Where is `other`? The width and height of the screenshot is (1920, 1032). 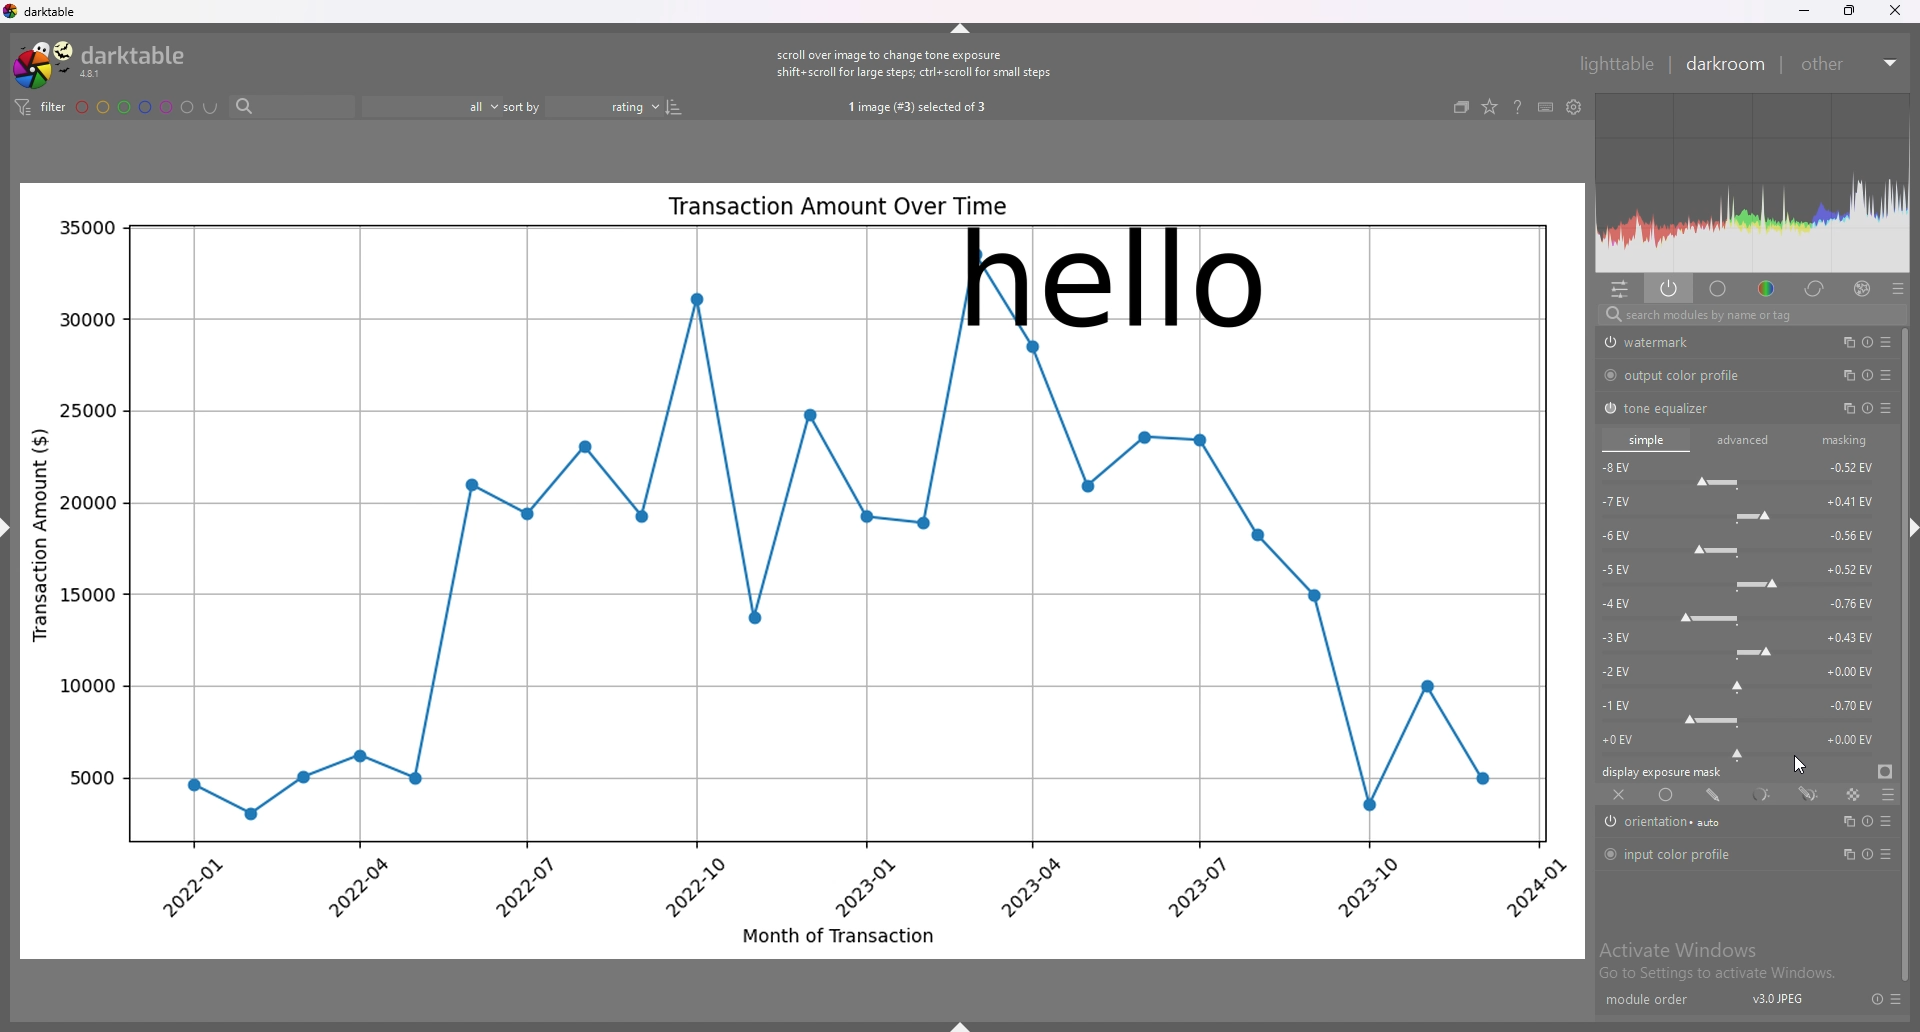 other is located at coordinates (1829, 65).